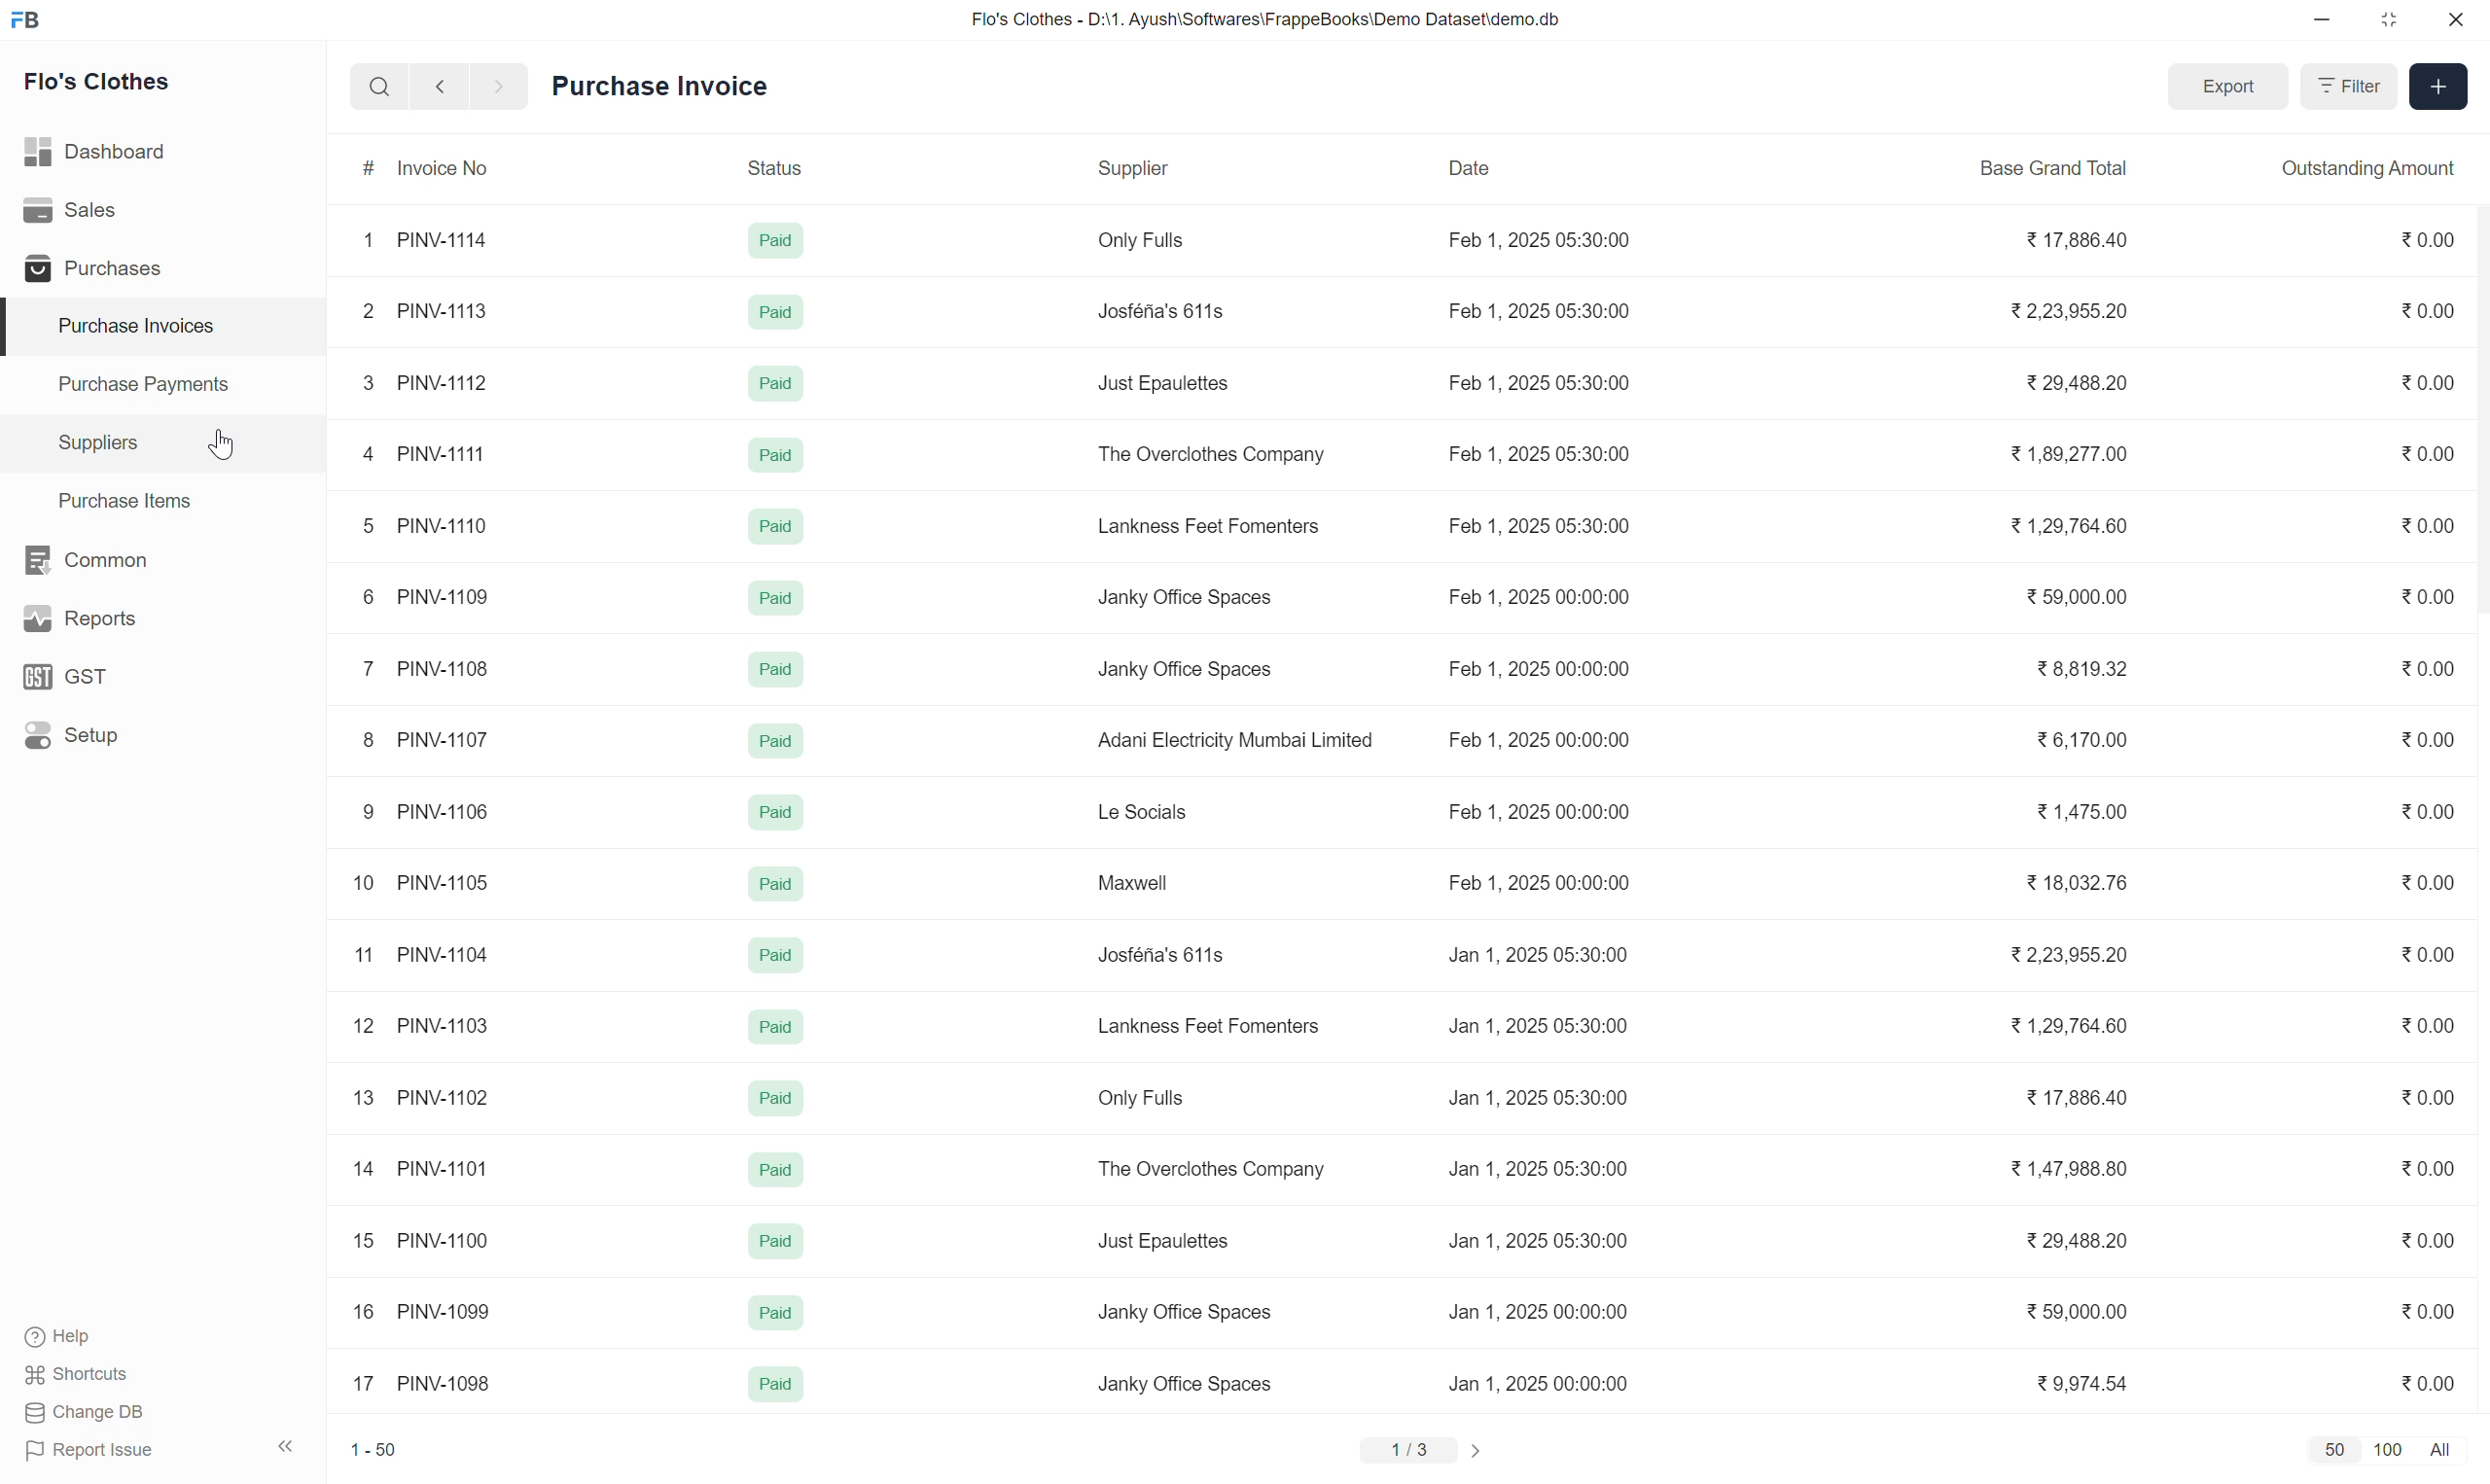 Image resolution: width=2490 pixels, height=1484 pixels. Describe the element at coordinates (1185, 670) in the screenshot. I see `Janky Office Spaces` at that location.